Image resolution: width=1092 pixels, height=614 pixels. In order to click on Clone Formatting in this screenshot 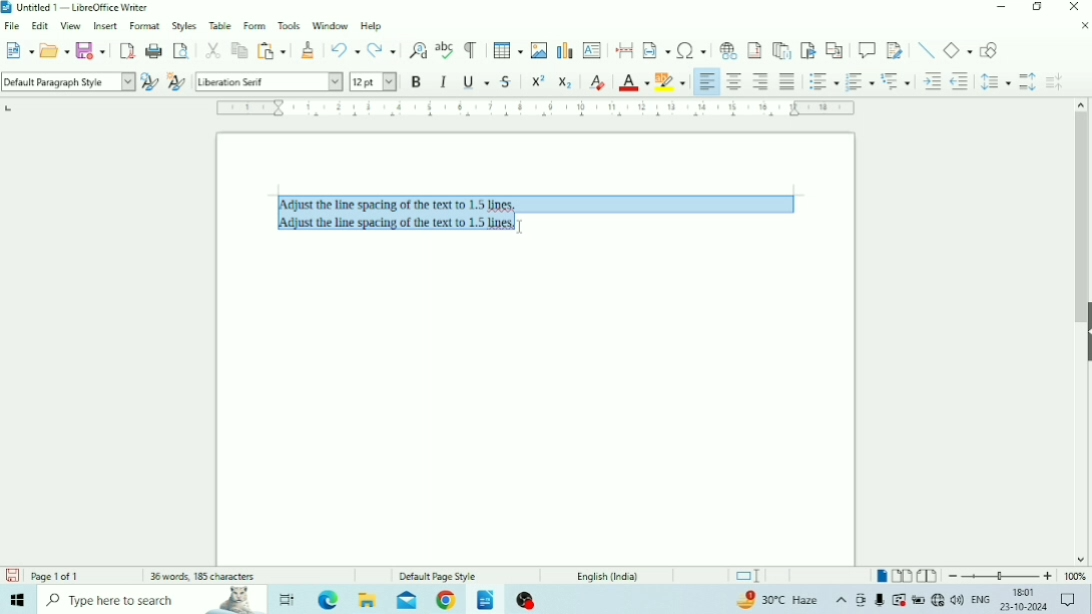, I will do `click(308, 50)`.